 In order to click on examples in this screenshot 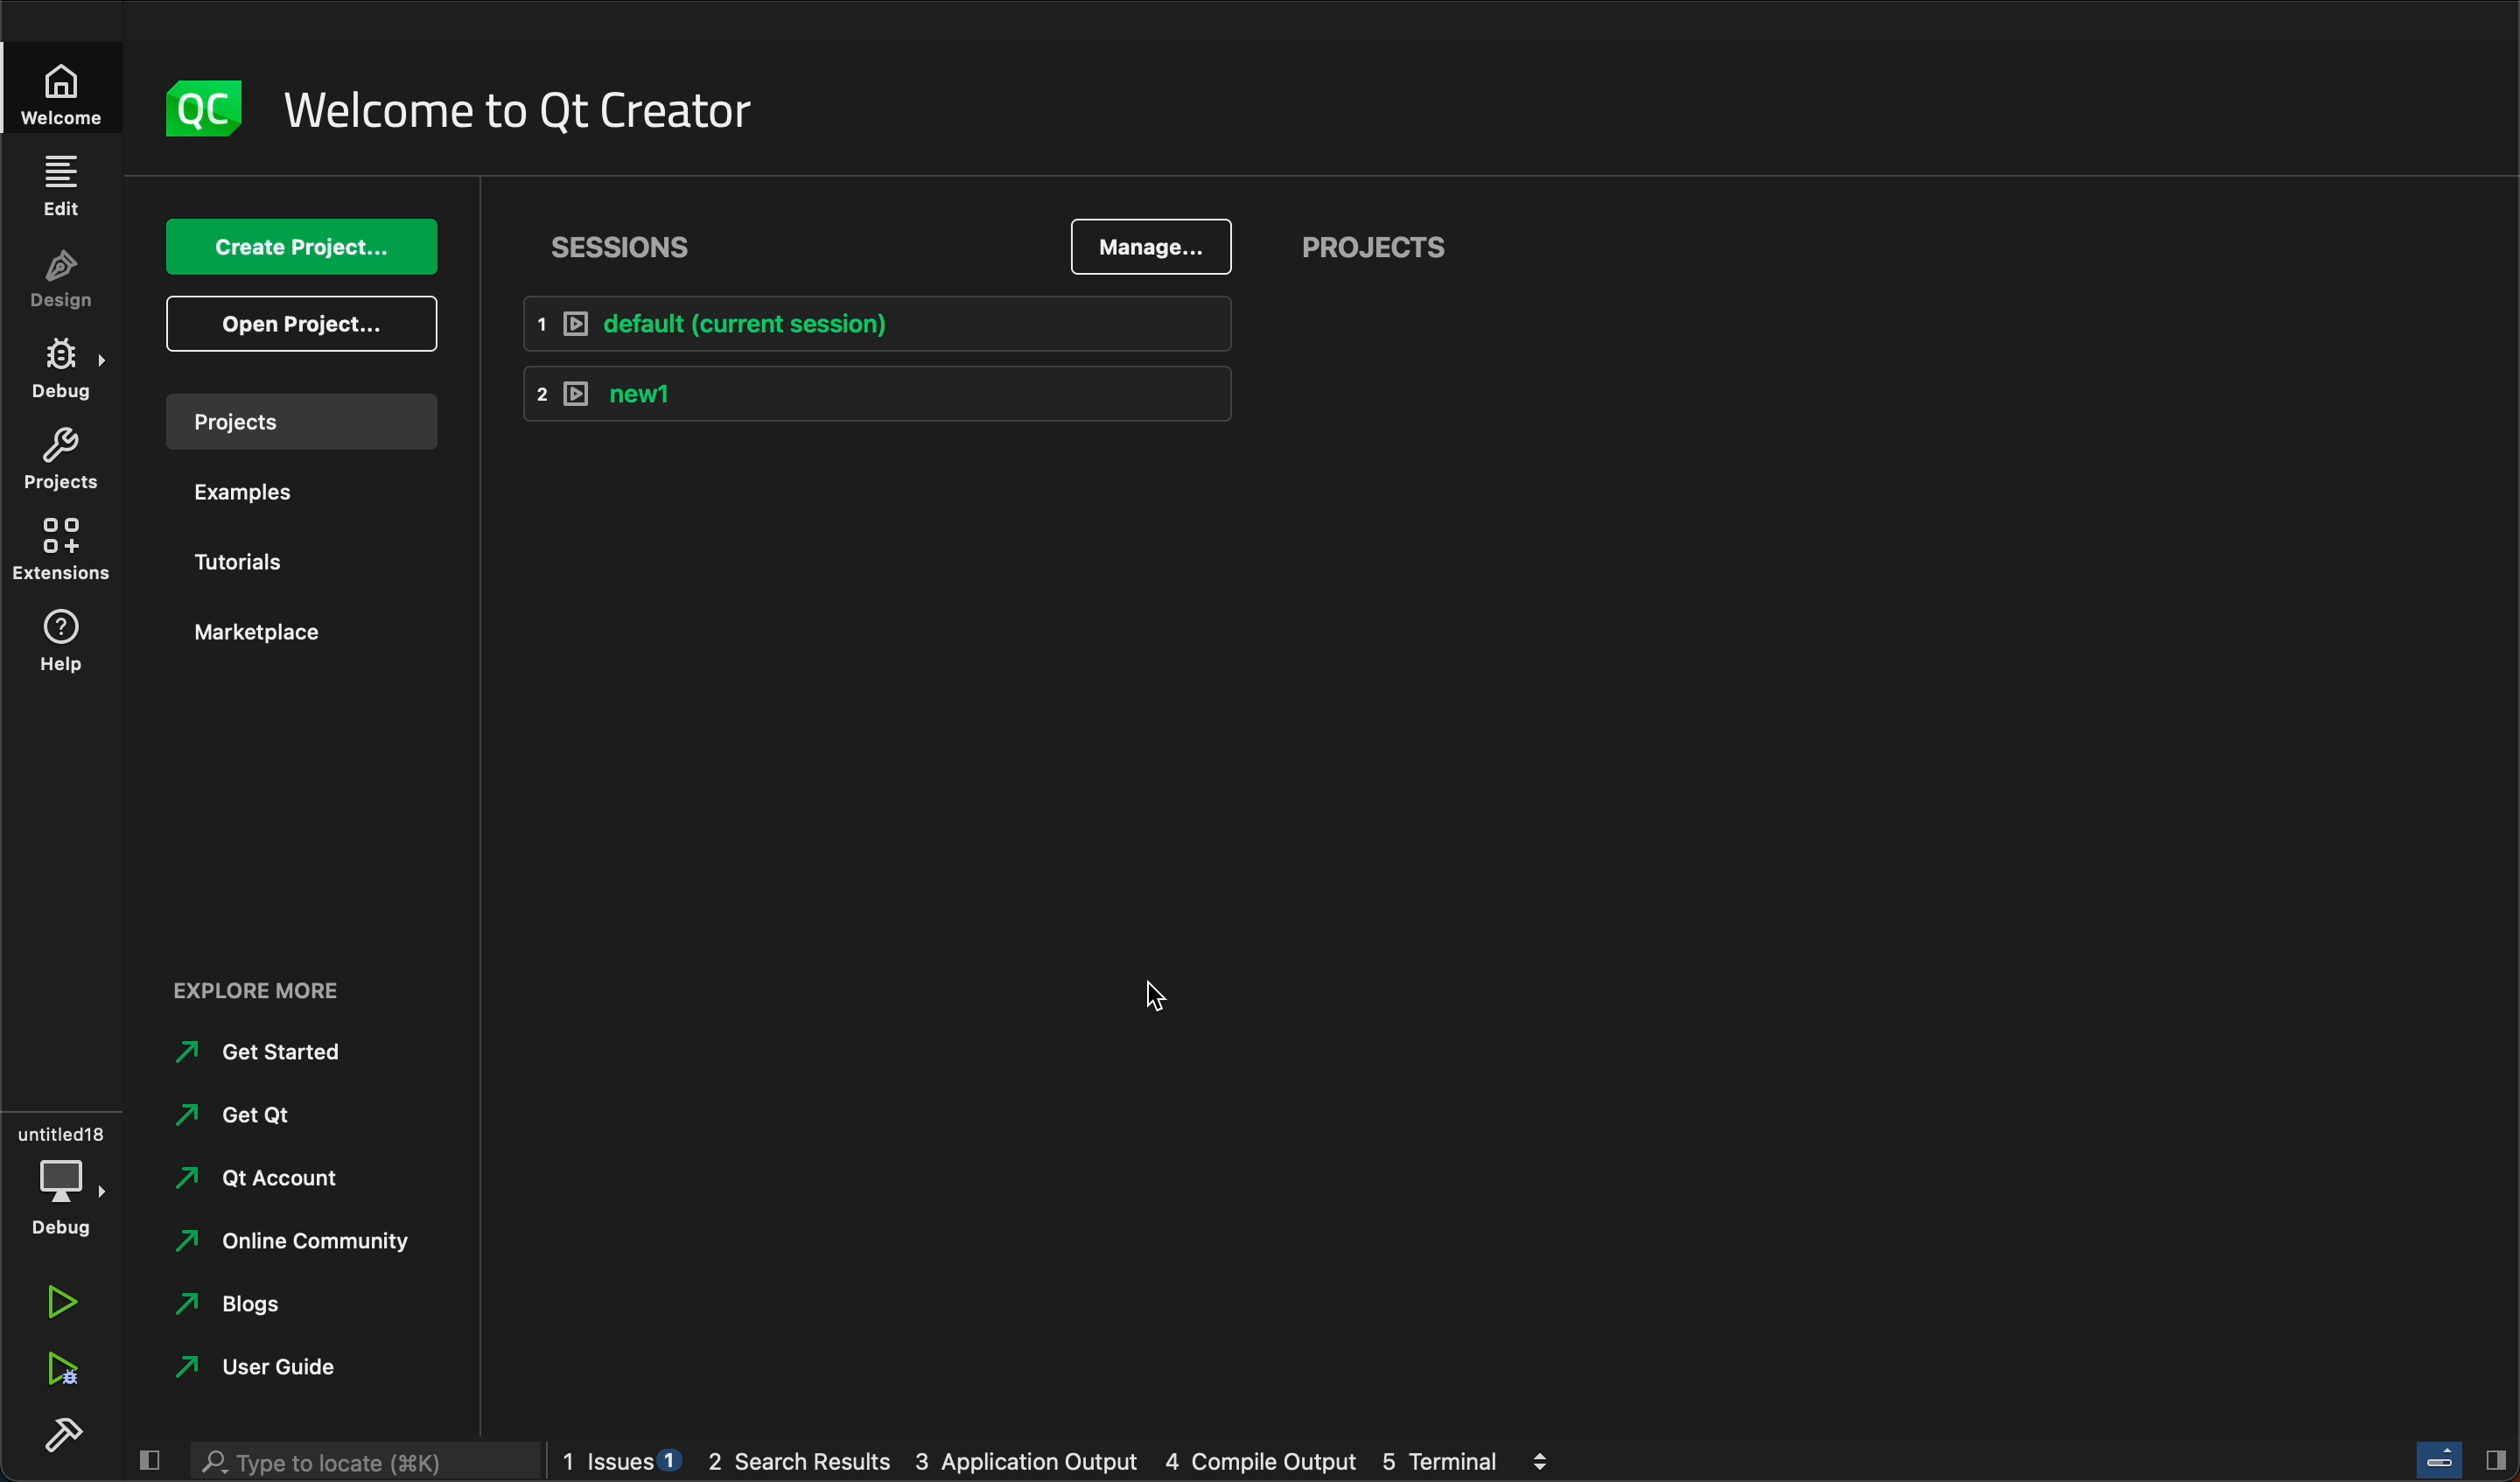, I will do `click(281, 494)`.